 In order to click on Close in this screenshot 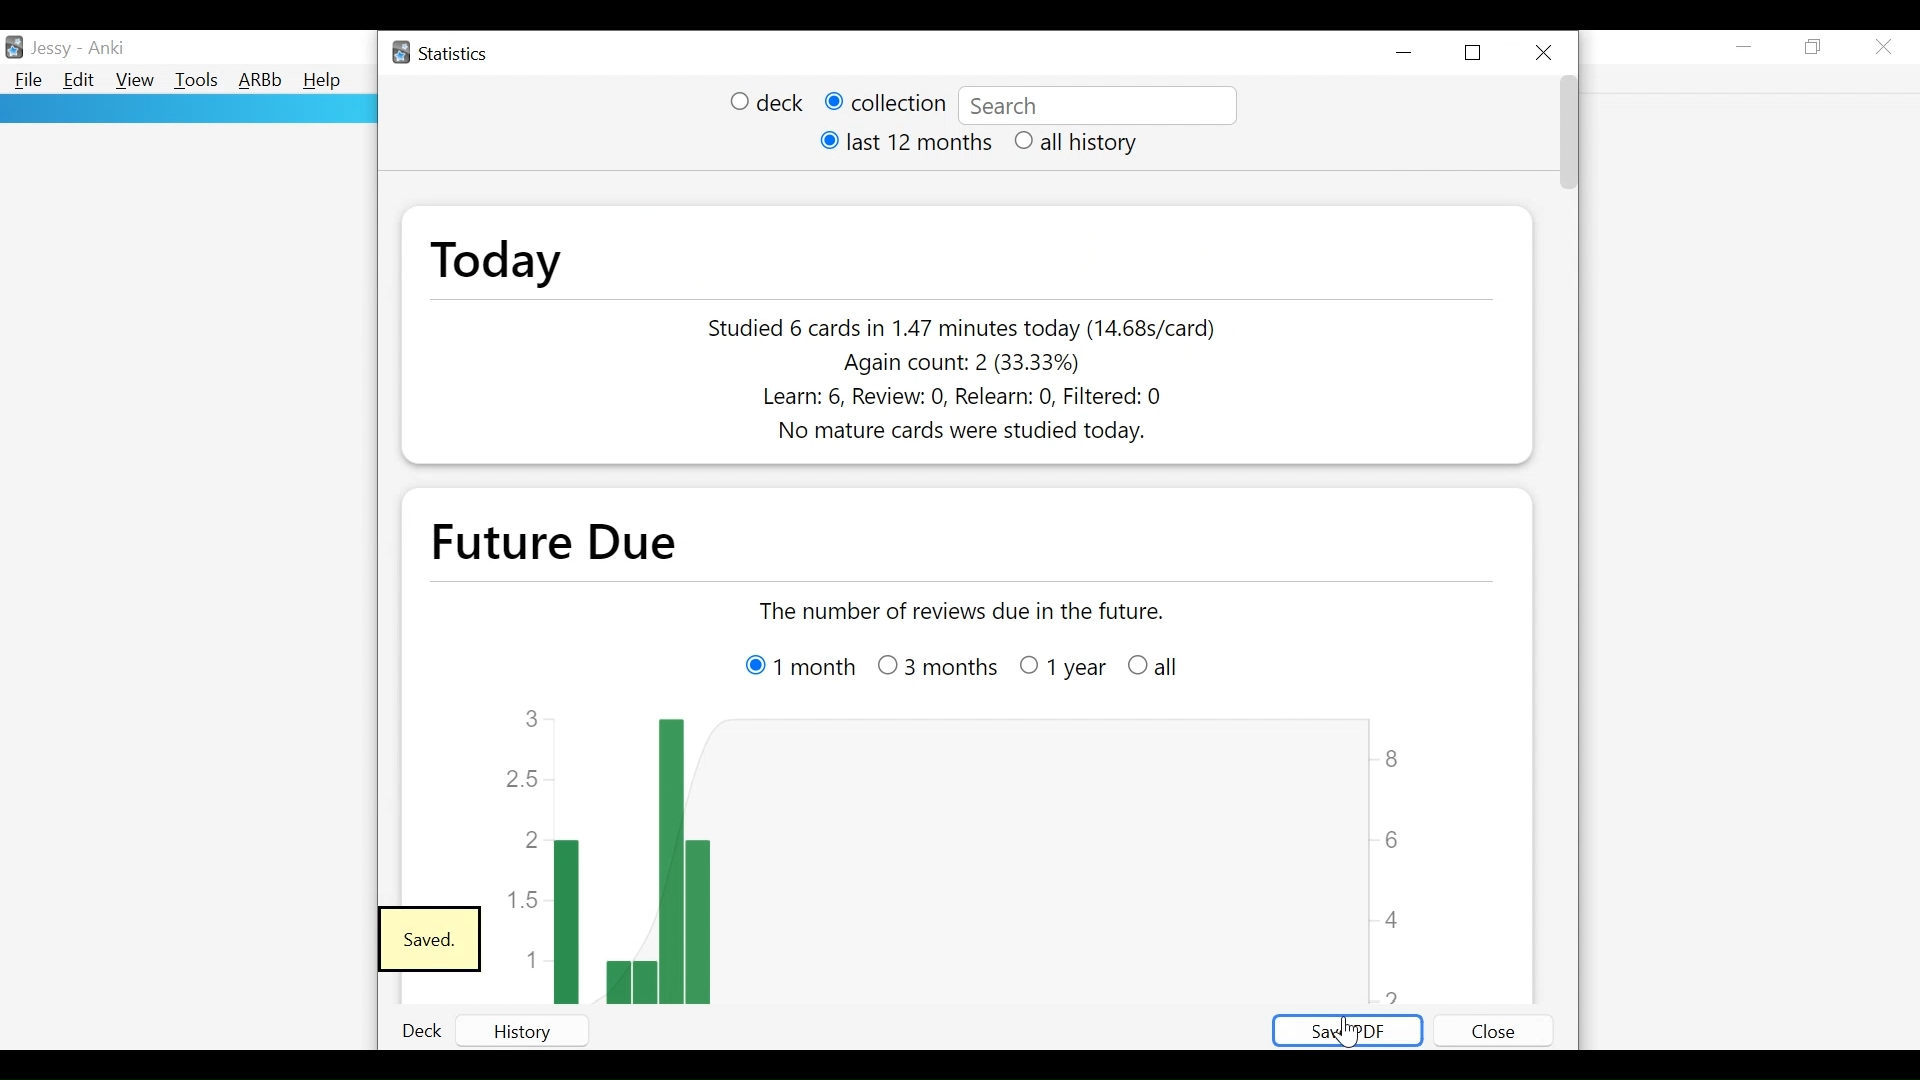, I will do `click(1545, 49)`.